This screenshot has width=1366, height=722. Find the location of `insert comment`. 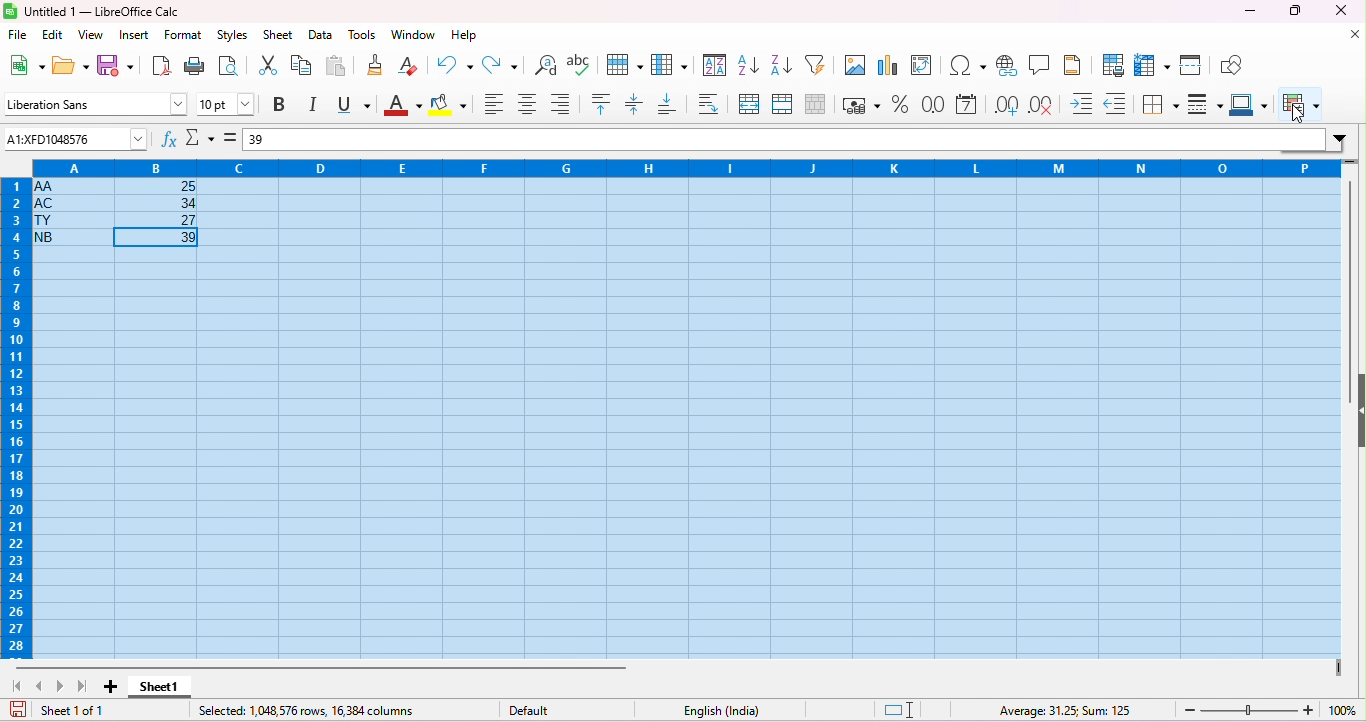

insert comment is located at coordinates (1042, 64).